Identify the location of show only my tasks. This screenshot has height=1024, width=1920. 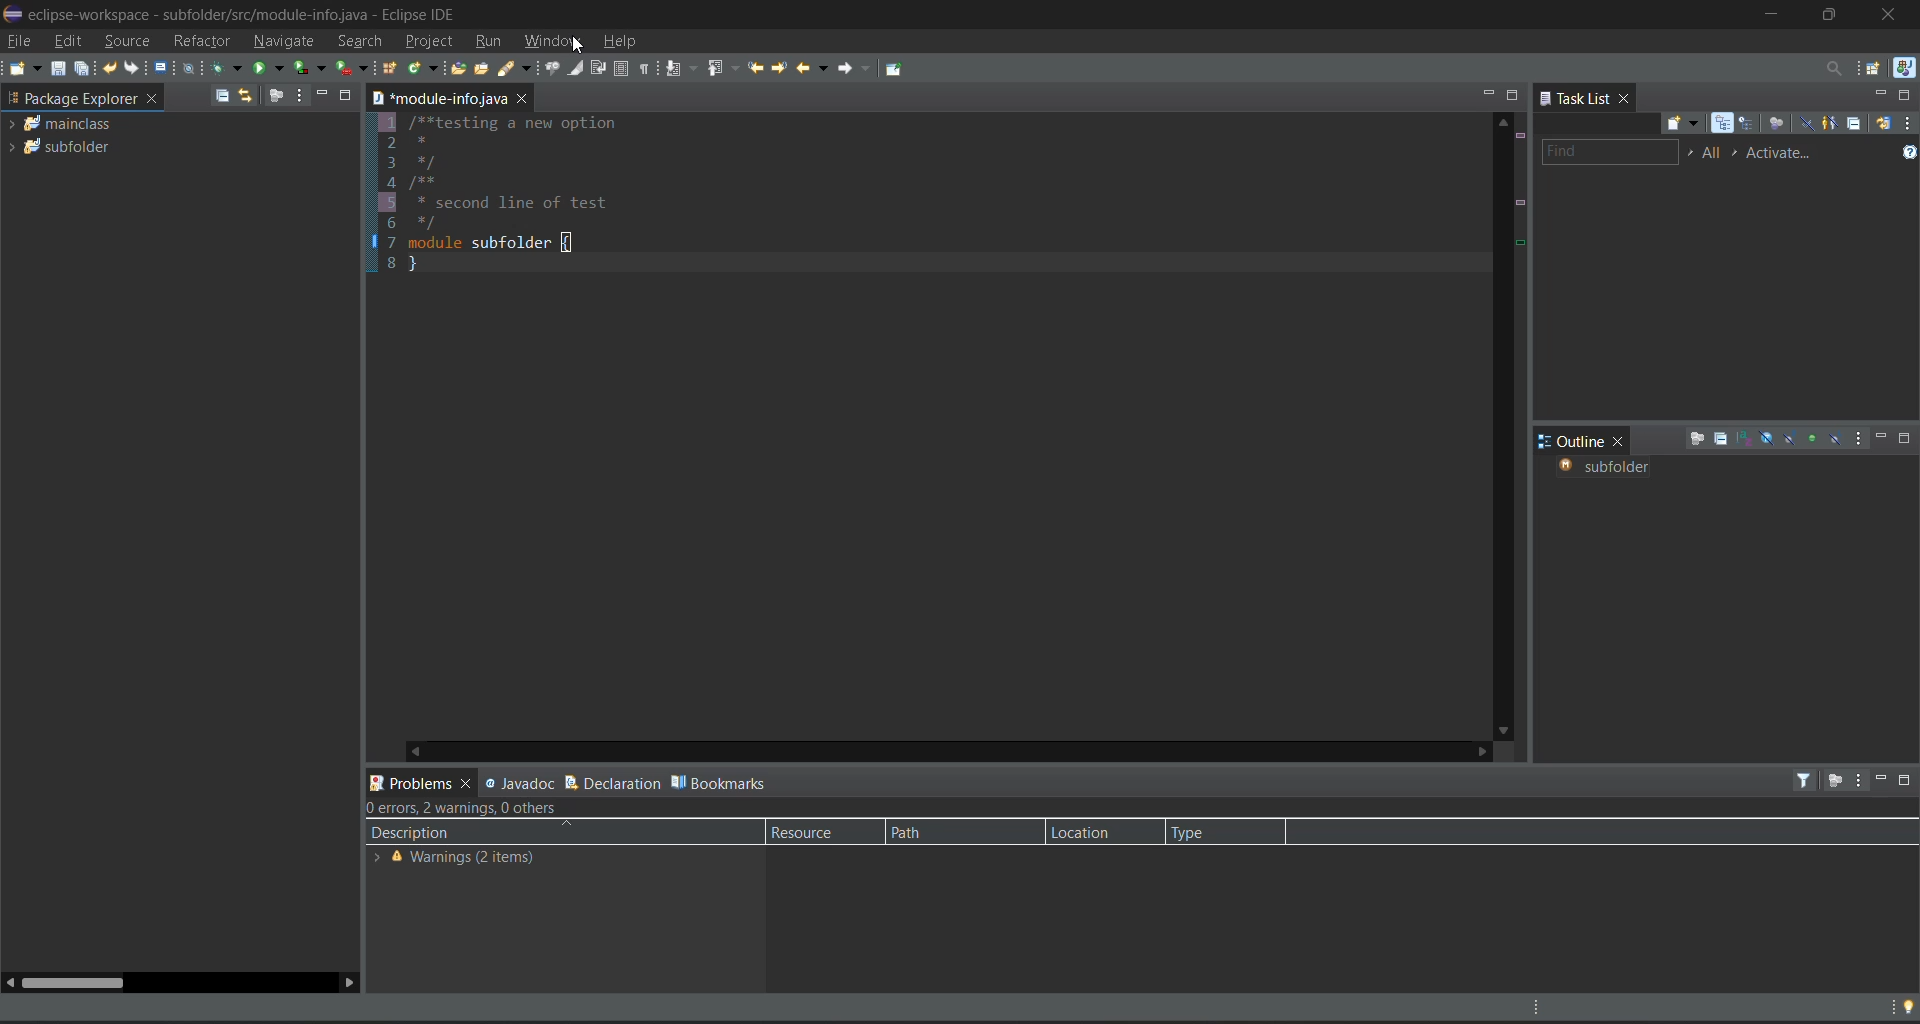
(1831, 124).